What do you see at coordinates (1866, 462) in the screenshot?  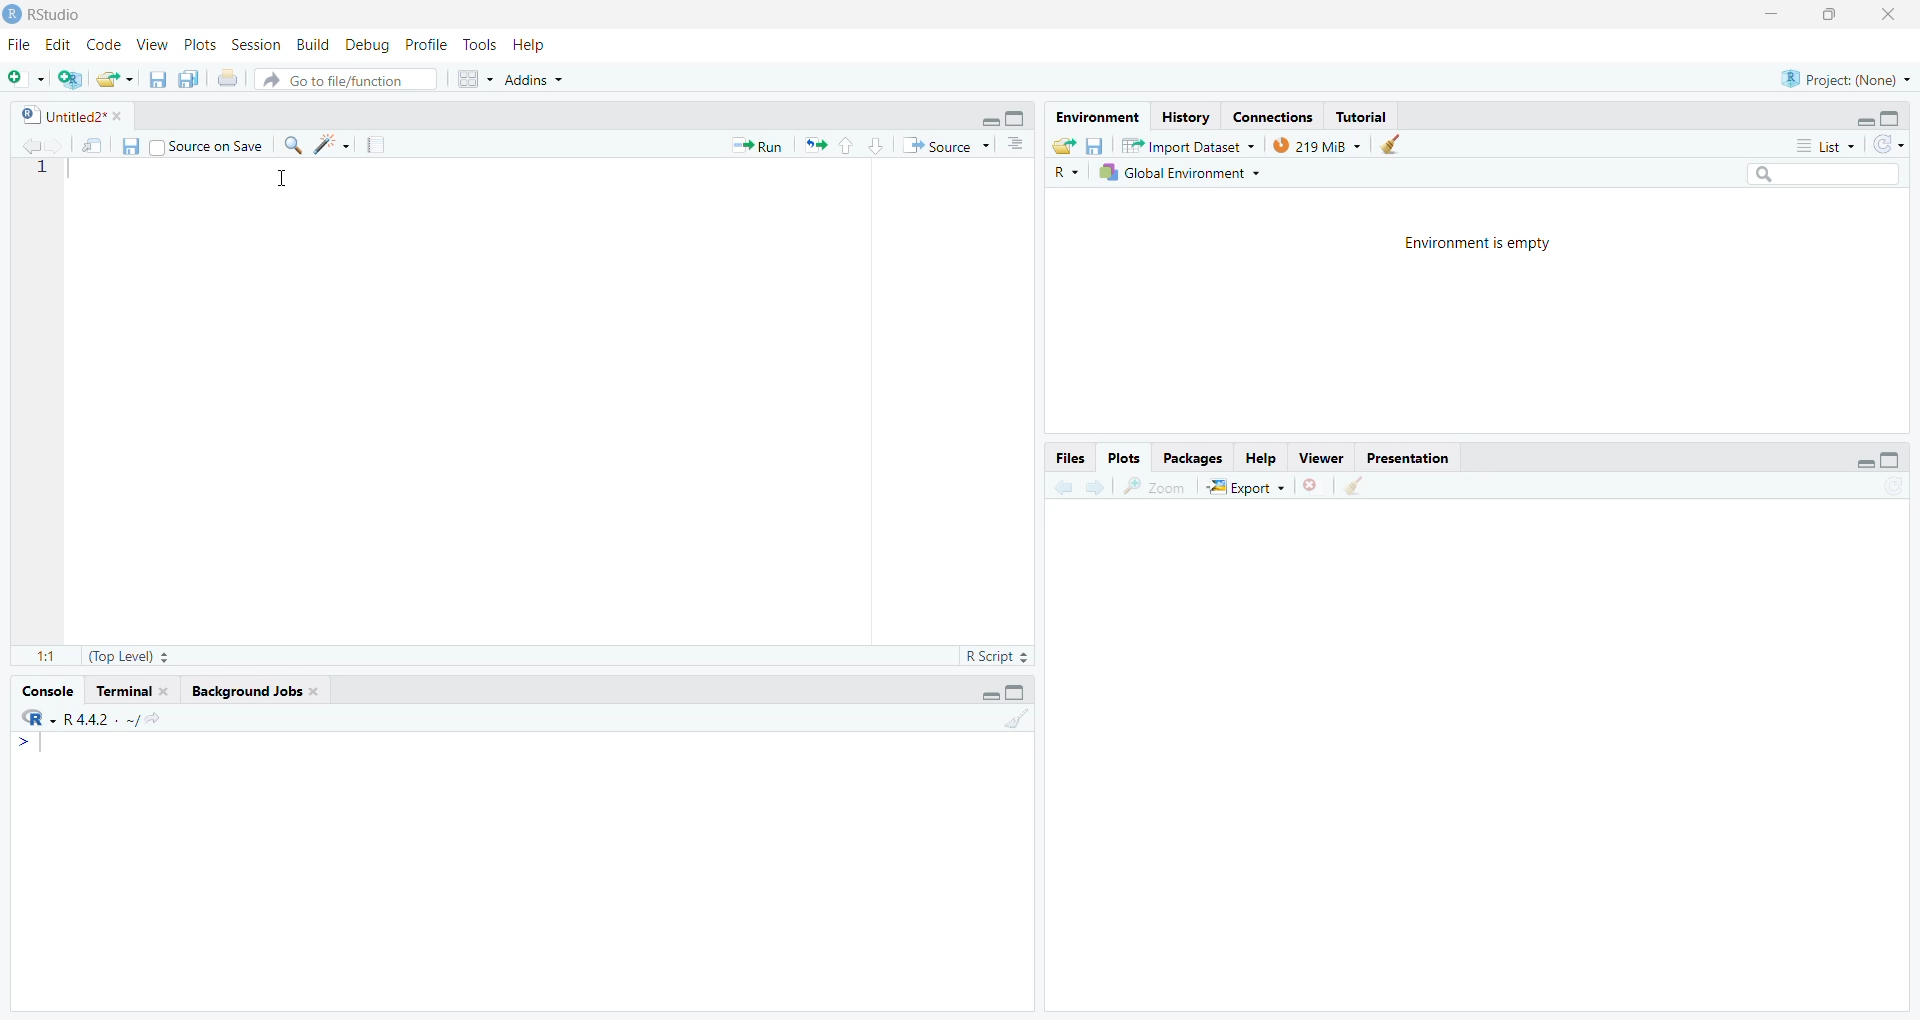 I see `Hide` at bounding box center [1866, 462].